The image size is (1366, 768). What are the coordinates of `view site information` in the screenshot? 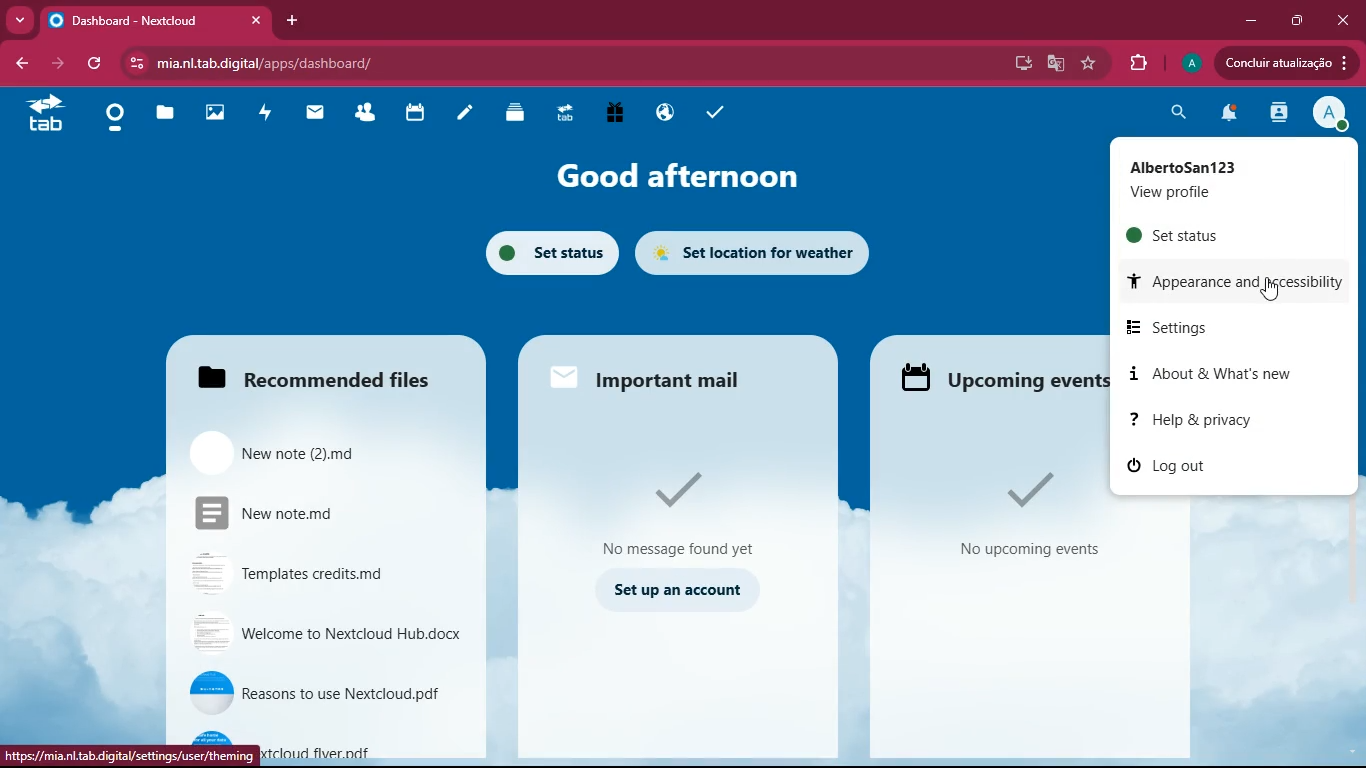 It's located at (136, 64).